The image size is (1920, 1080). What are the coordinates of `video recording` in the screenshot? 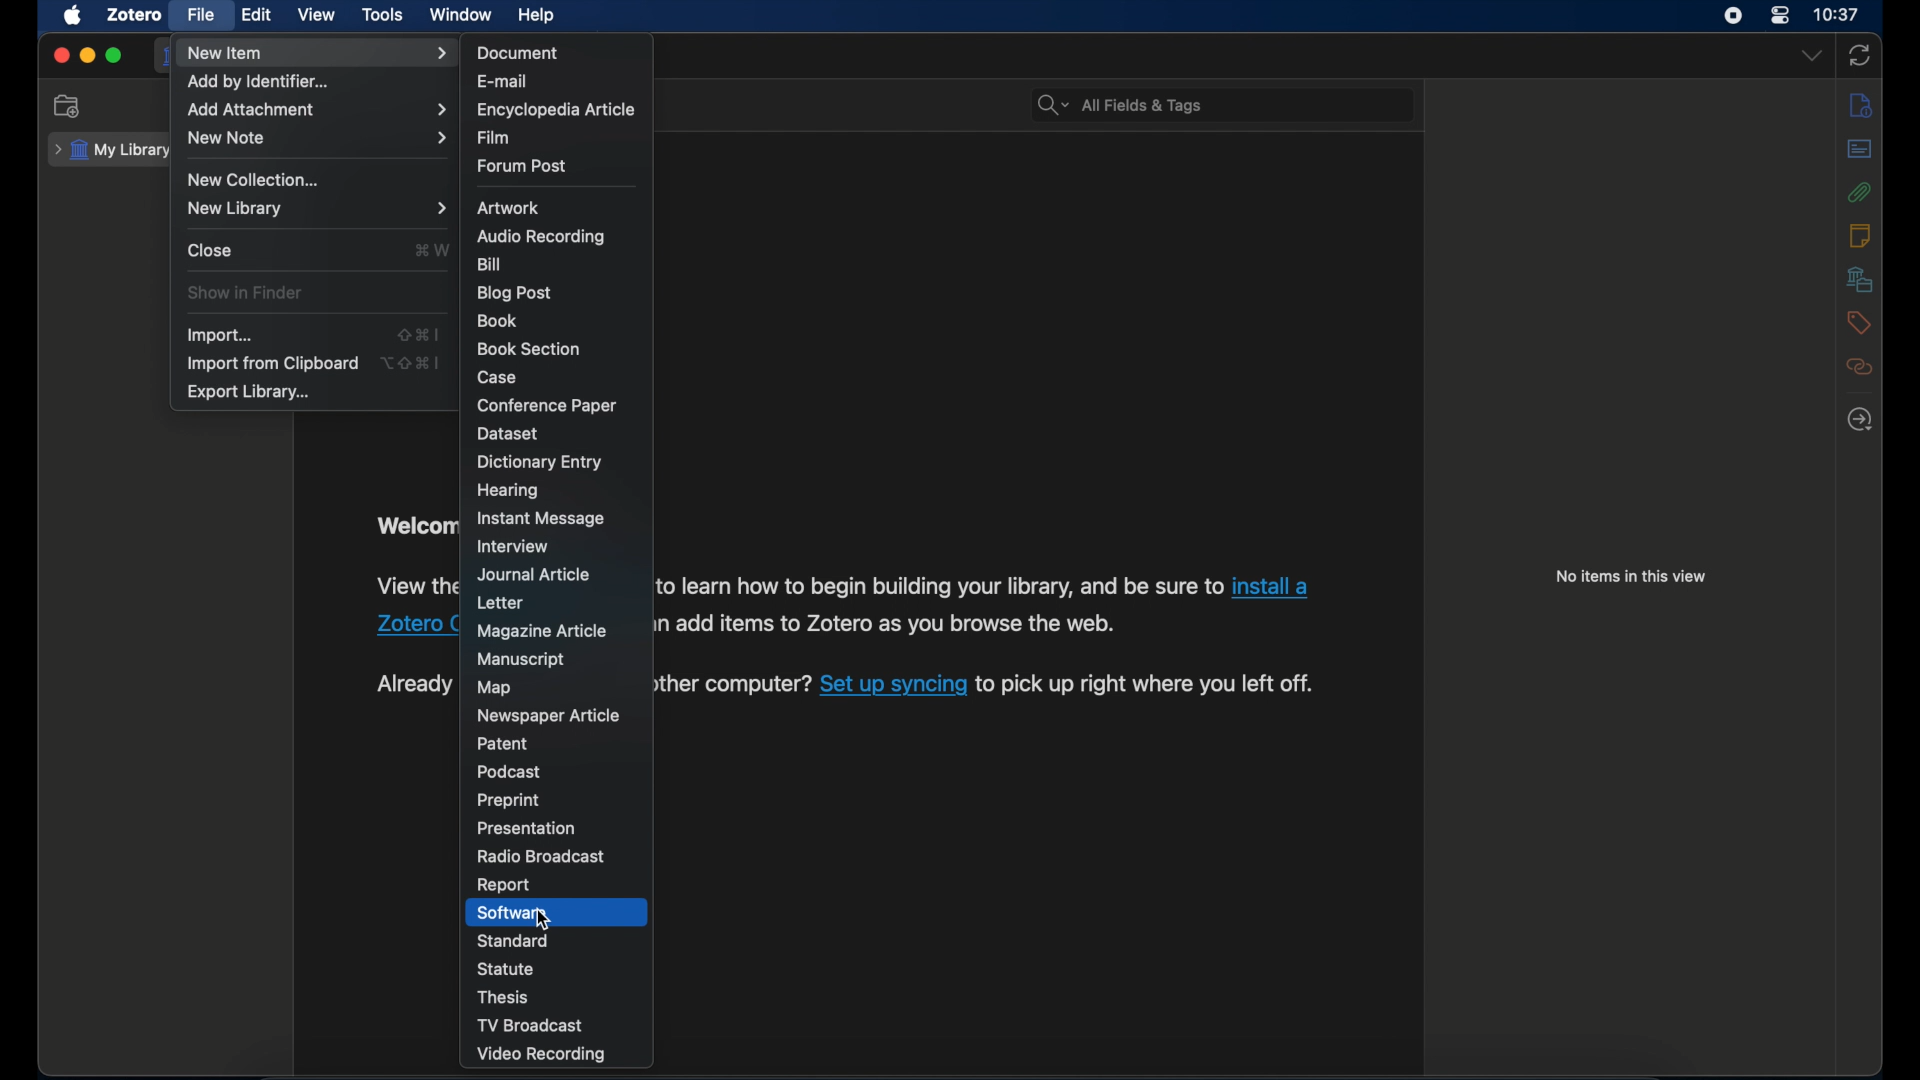 It's located at (542, 1055).